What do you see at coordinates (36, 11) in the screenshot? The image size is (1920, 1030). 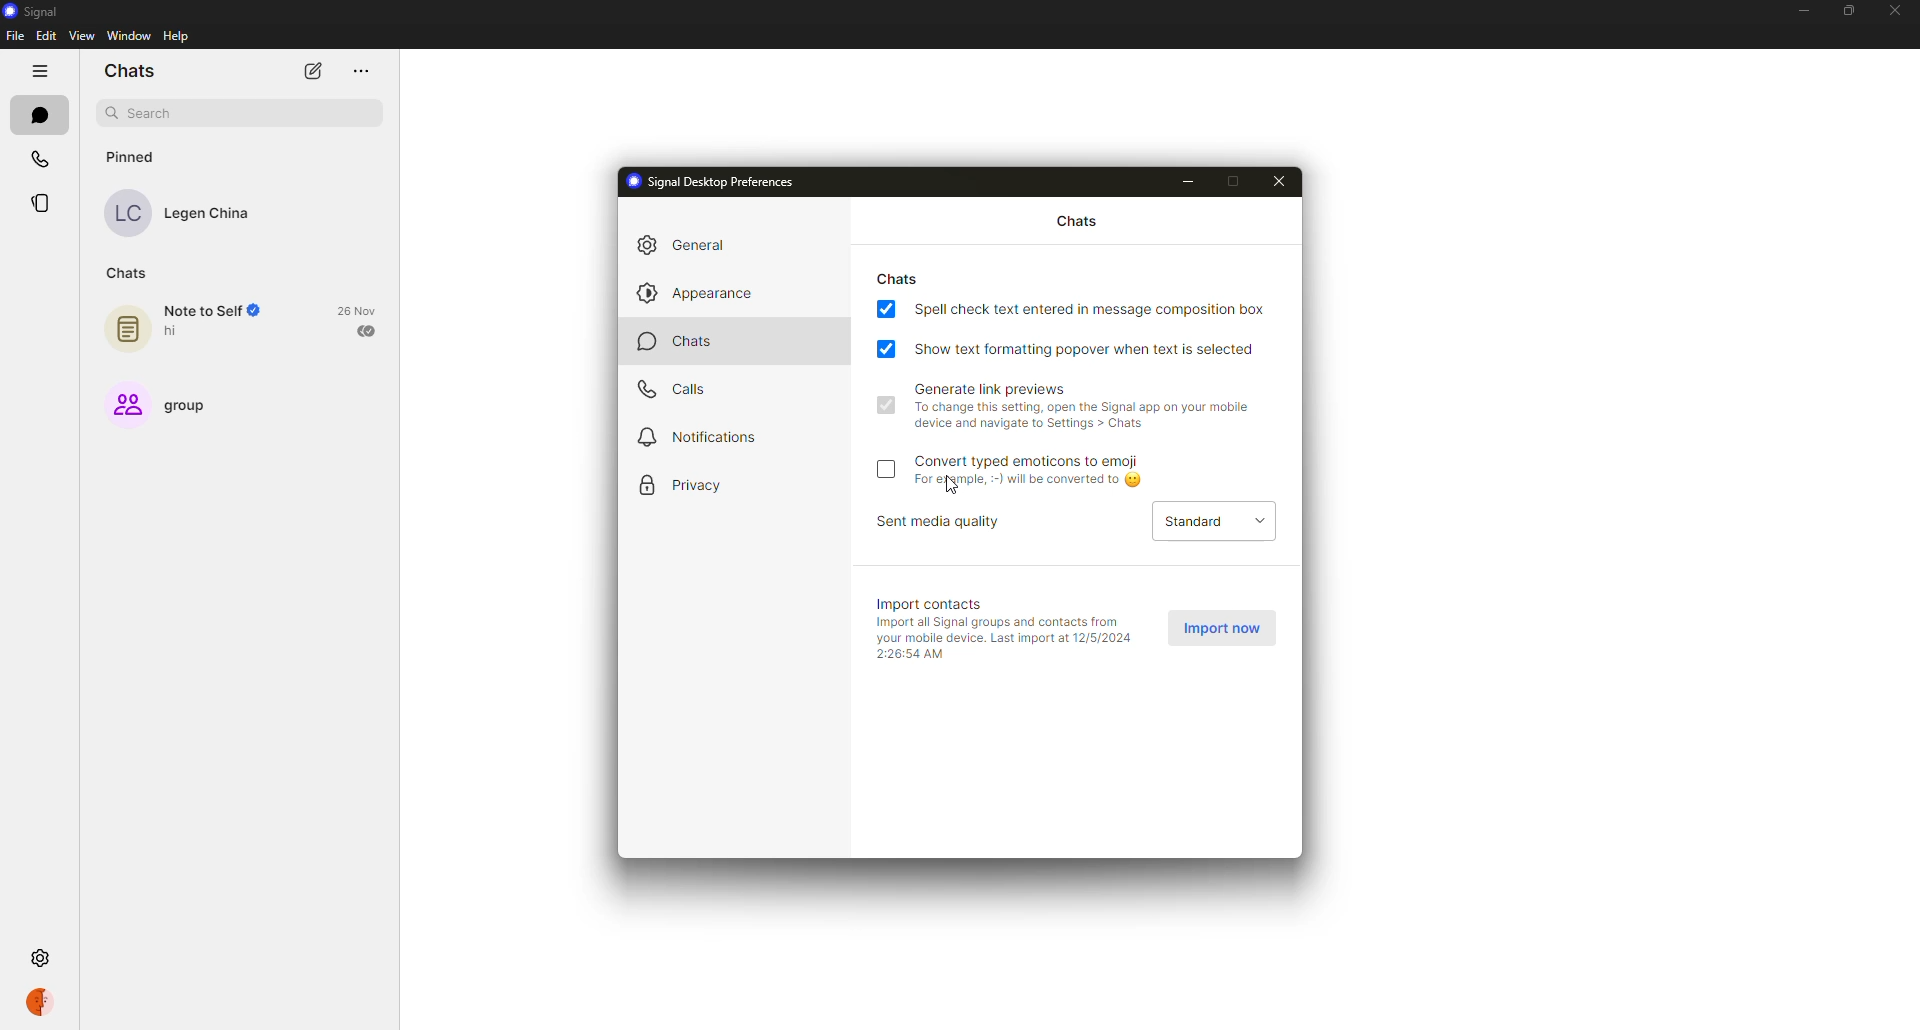 I see `signal` at bounding box center [36, 11].